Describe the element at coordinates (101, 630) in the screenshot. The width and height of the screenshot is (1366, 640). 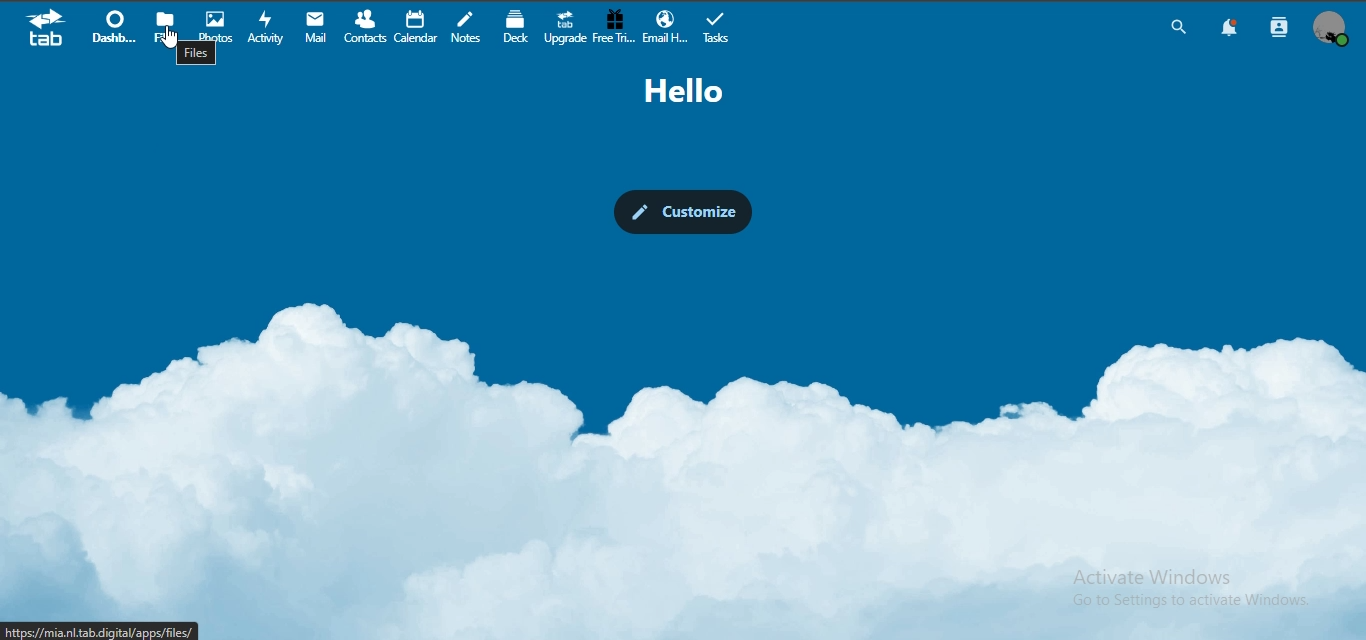
I see `hittps://mia.nl.tab.diqital/apps/files/` at that location.